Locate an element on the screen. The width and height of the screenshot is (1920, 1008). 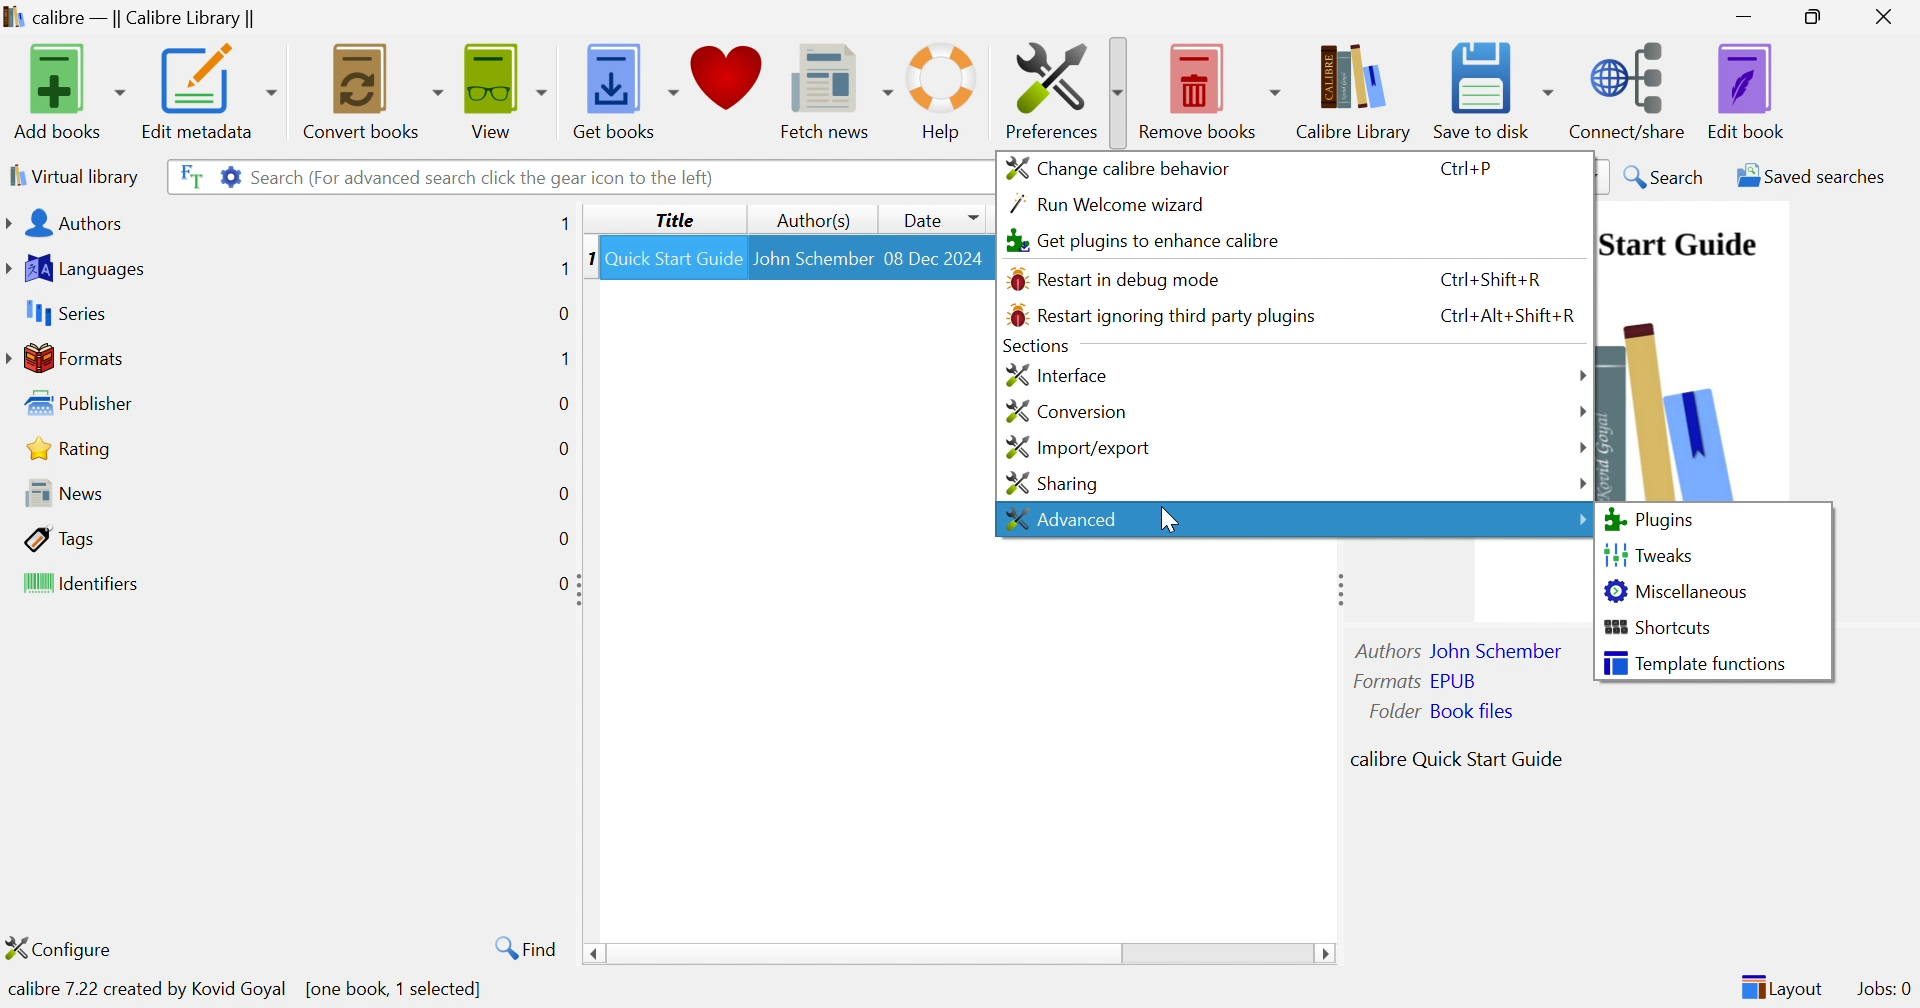
Ctrl+Shift+Alt+R is located at coordinates (1506, 312).